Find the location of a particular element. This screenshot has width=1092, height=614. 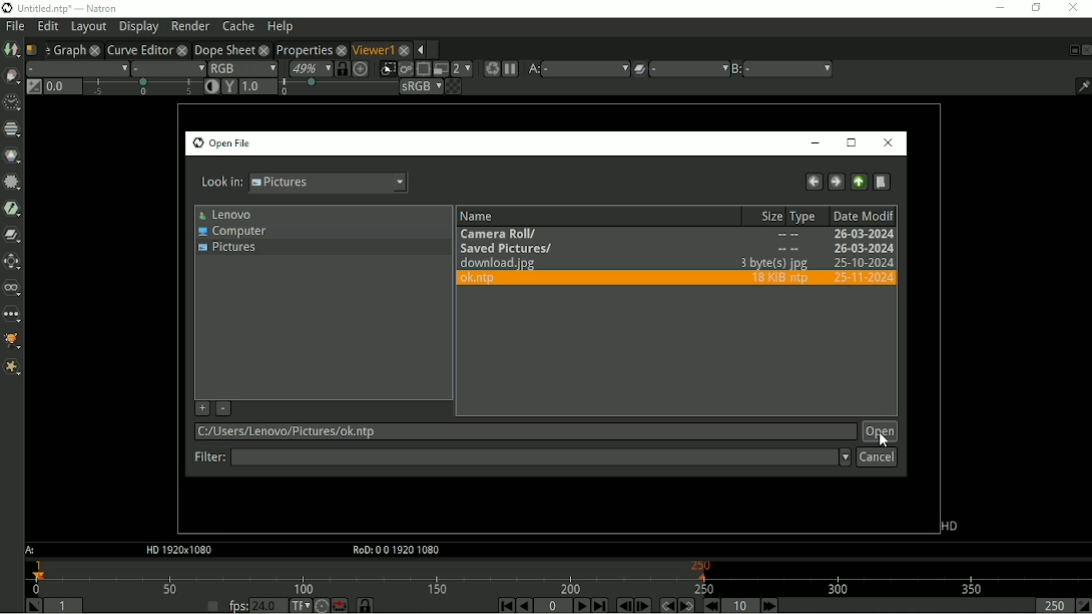

filter: is located at coordinates (205, 459).